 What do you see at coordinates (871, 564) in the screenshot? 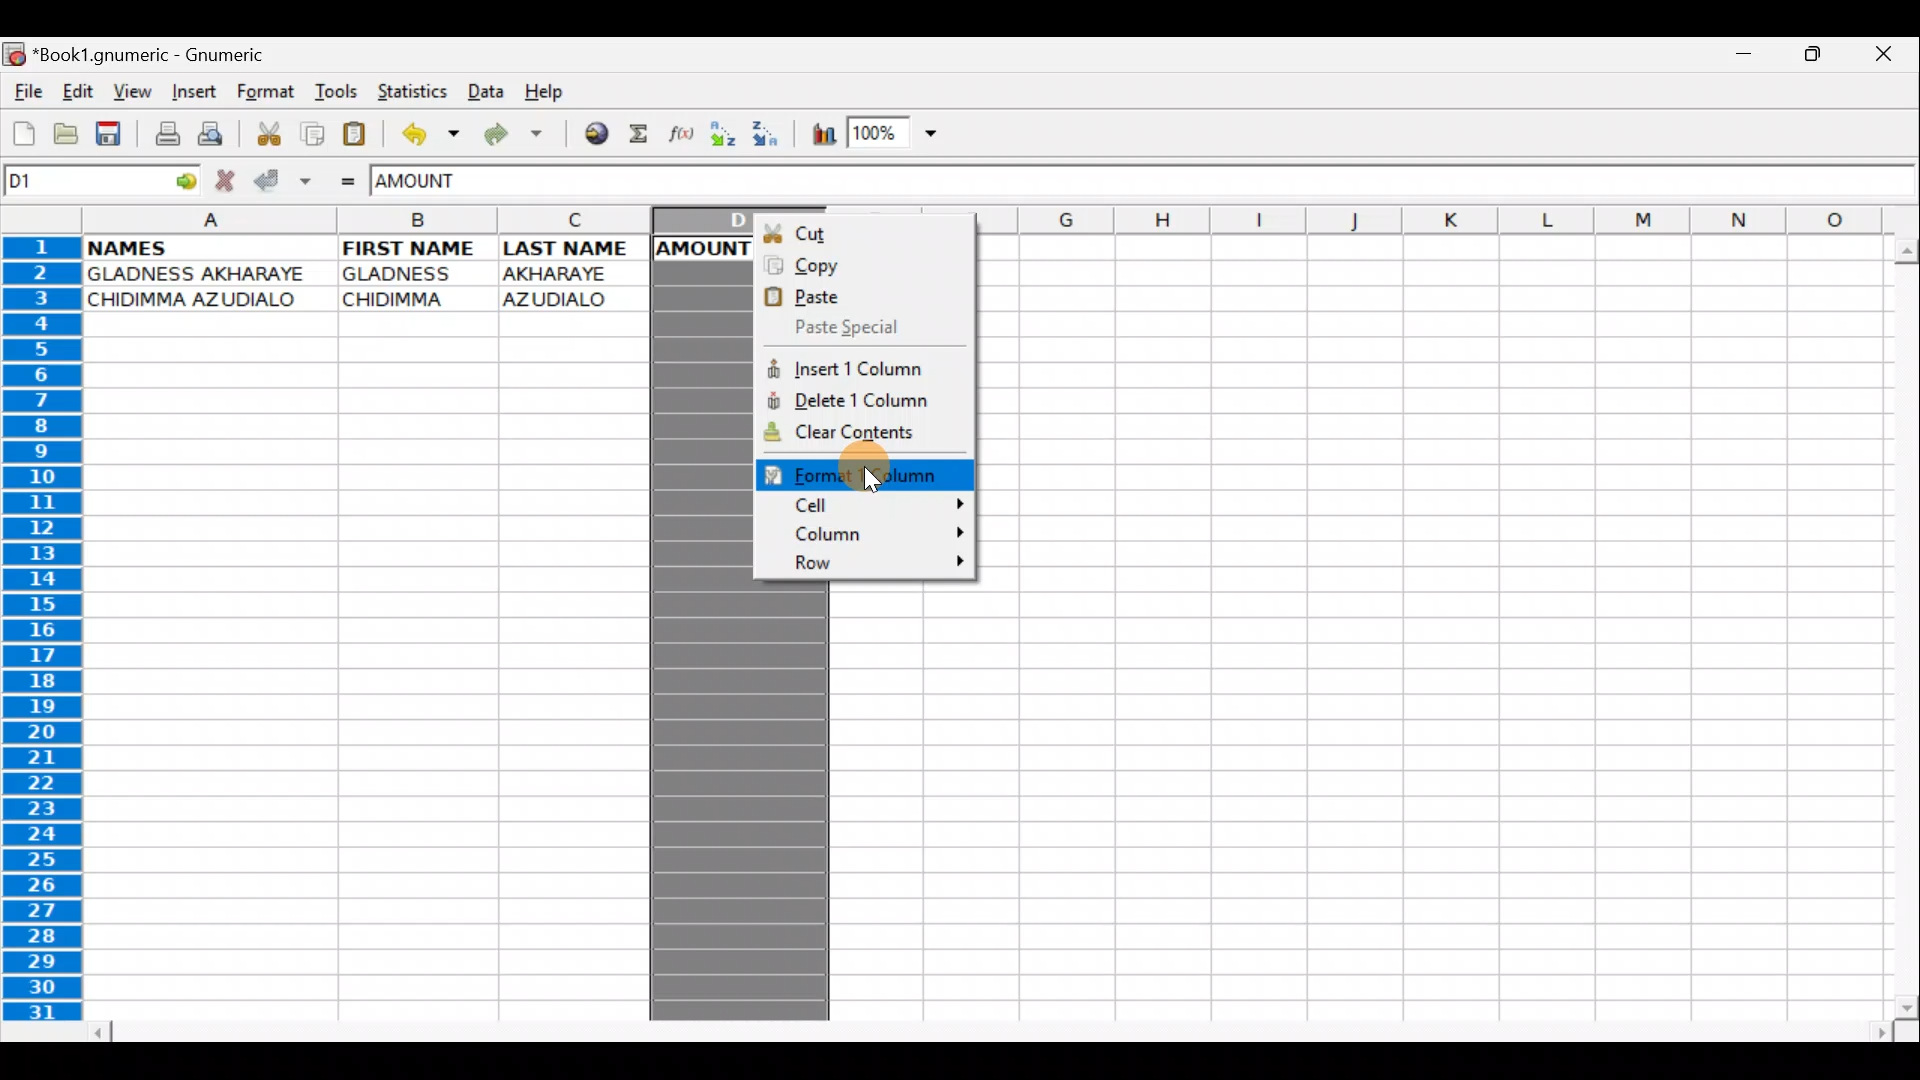
I see `Row` at bounding box center [871, 564].